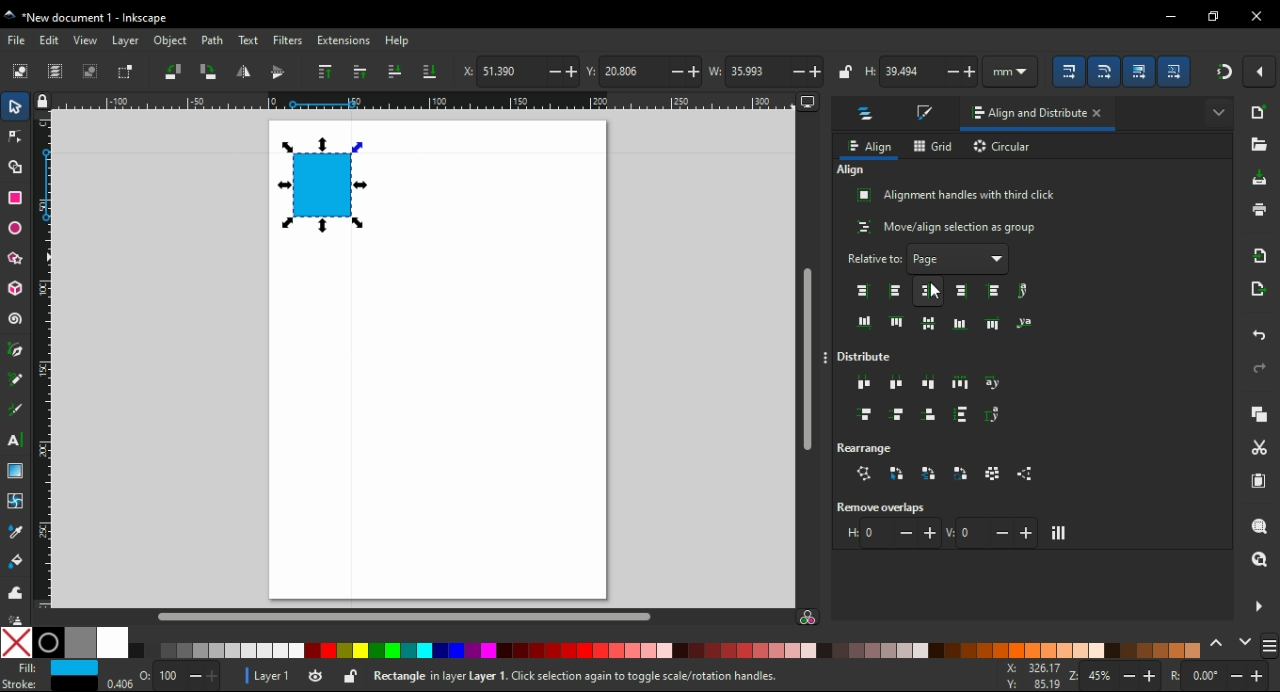  I want to click on distribute, so click(870, 357).